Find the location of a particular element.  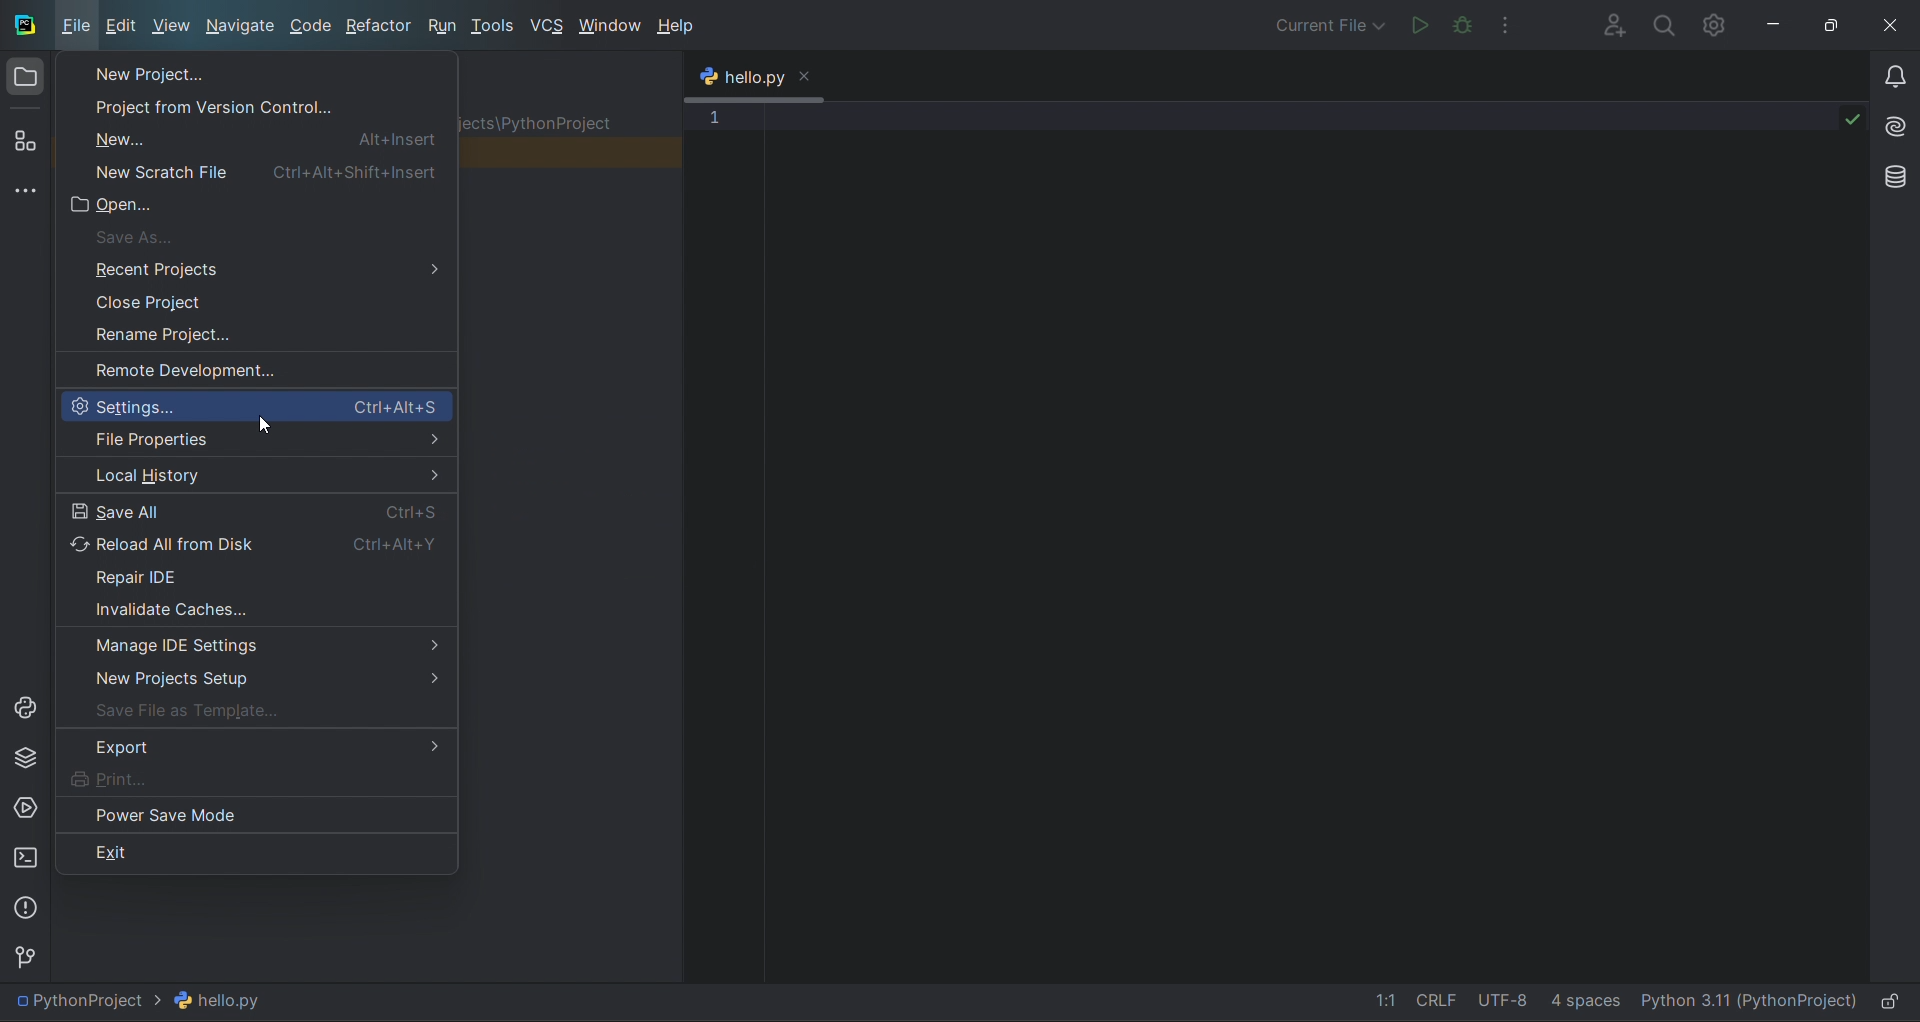

invalidate cache is located at coordinates (261, 607).